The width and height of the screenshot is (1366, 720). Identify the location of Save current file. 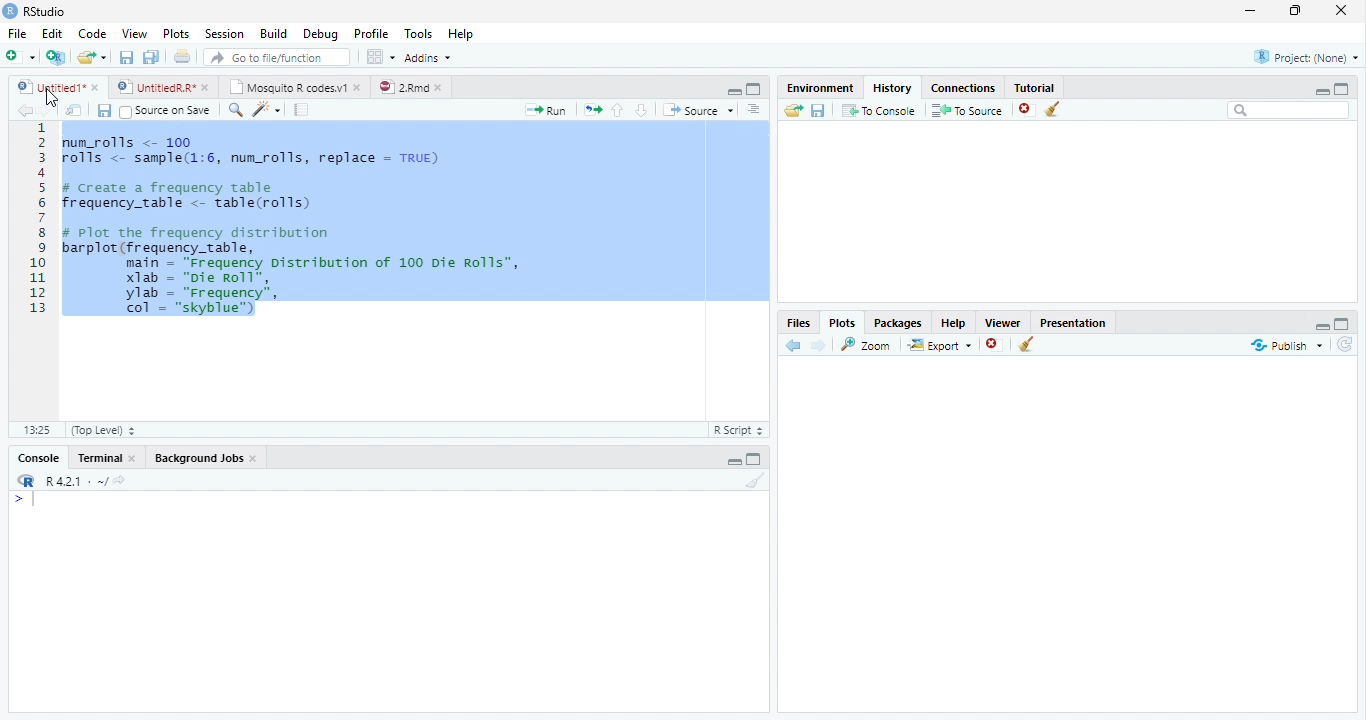
(126, 57).